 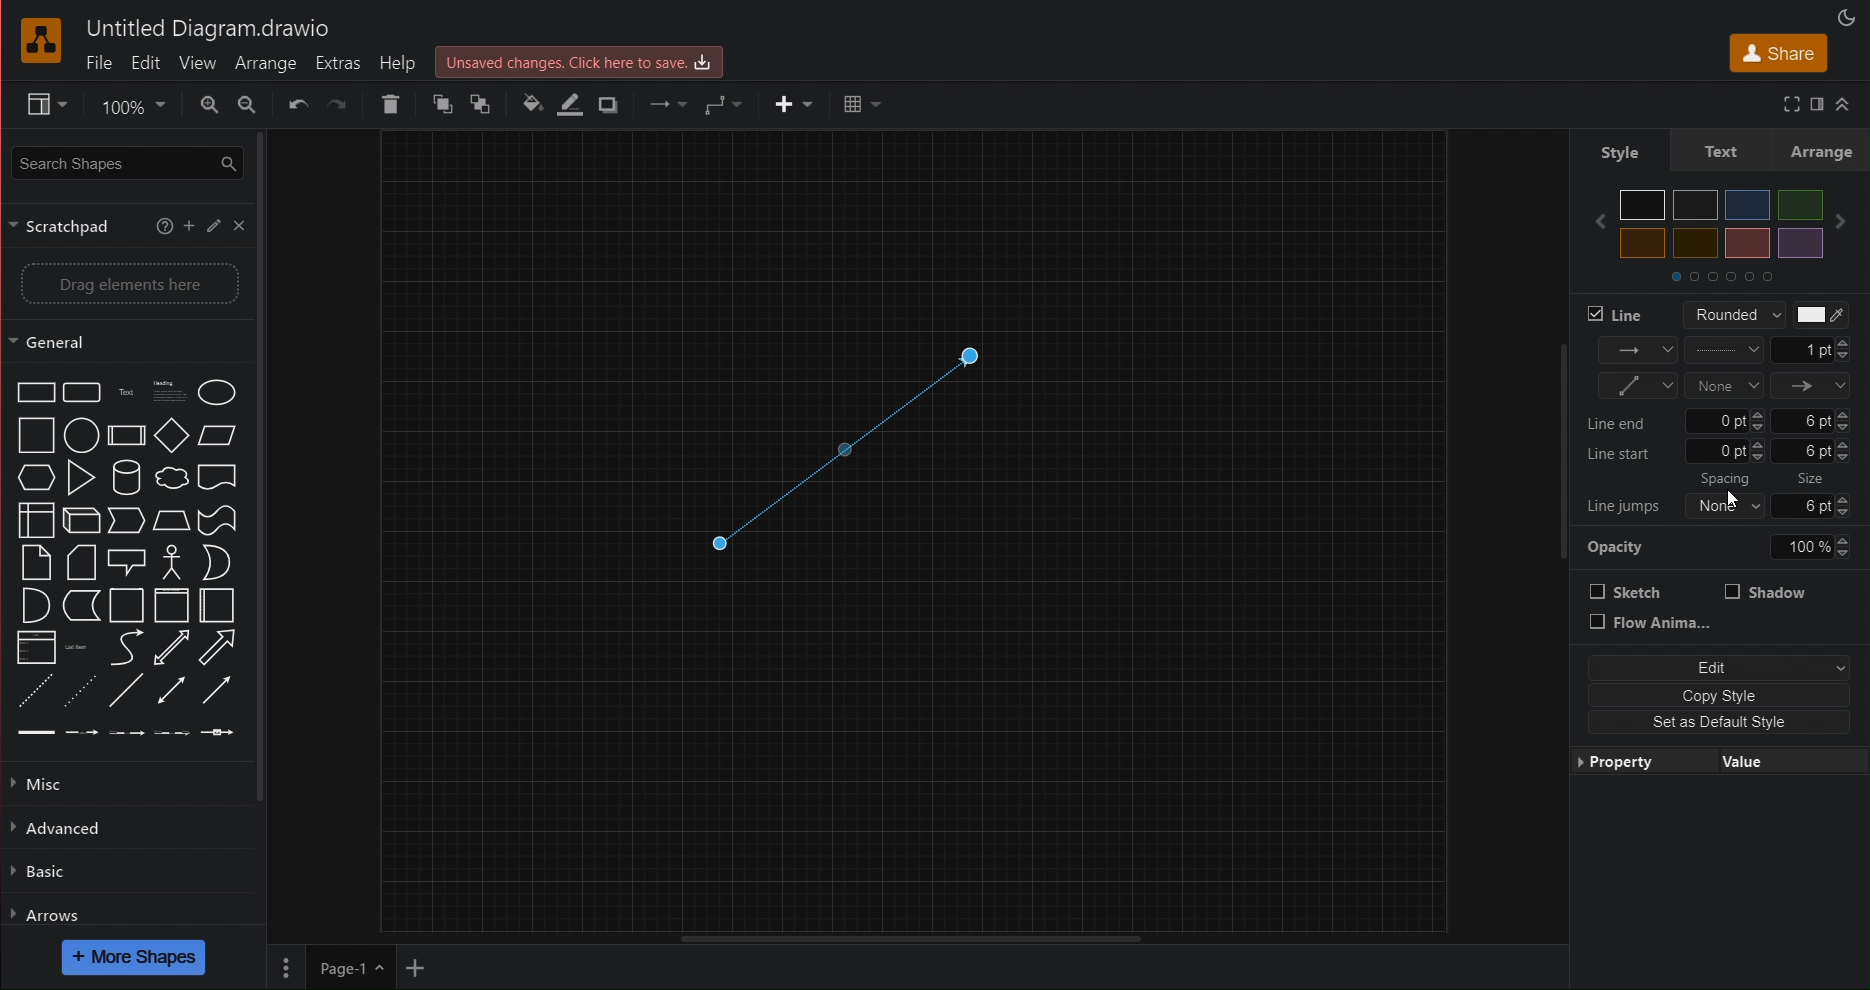 I want to click on General, so click(x=62, y=342).